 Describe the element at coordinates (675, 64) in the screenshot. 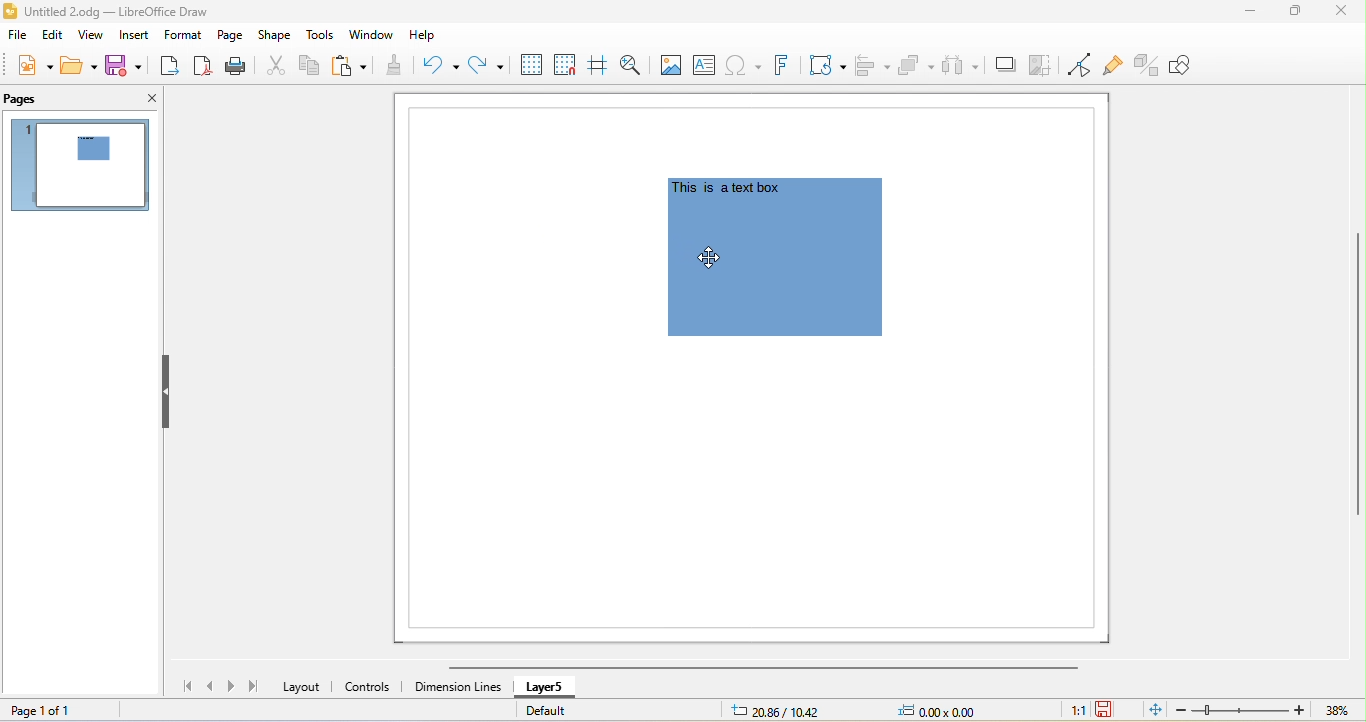

I see `image` at that location.